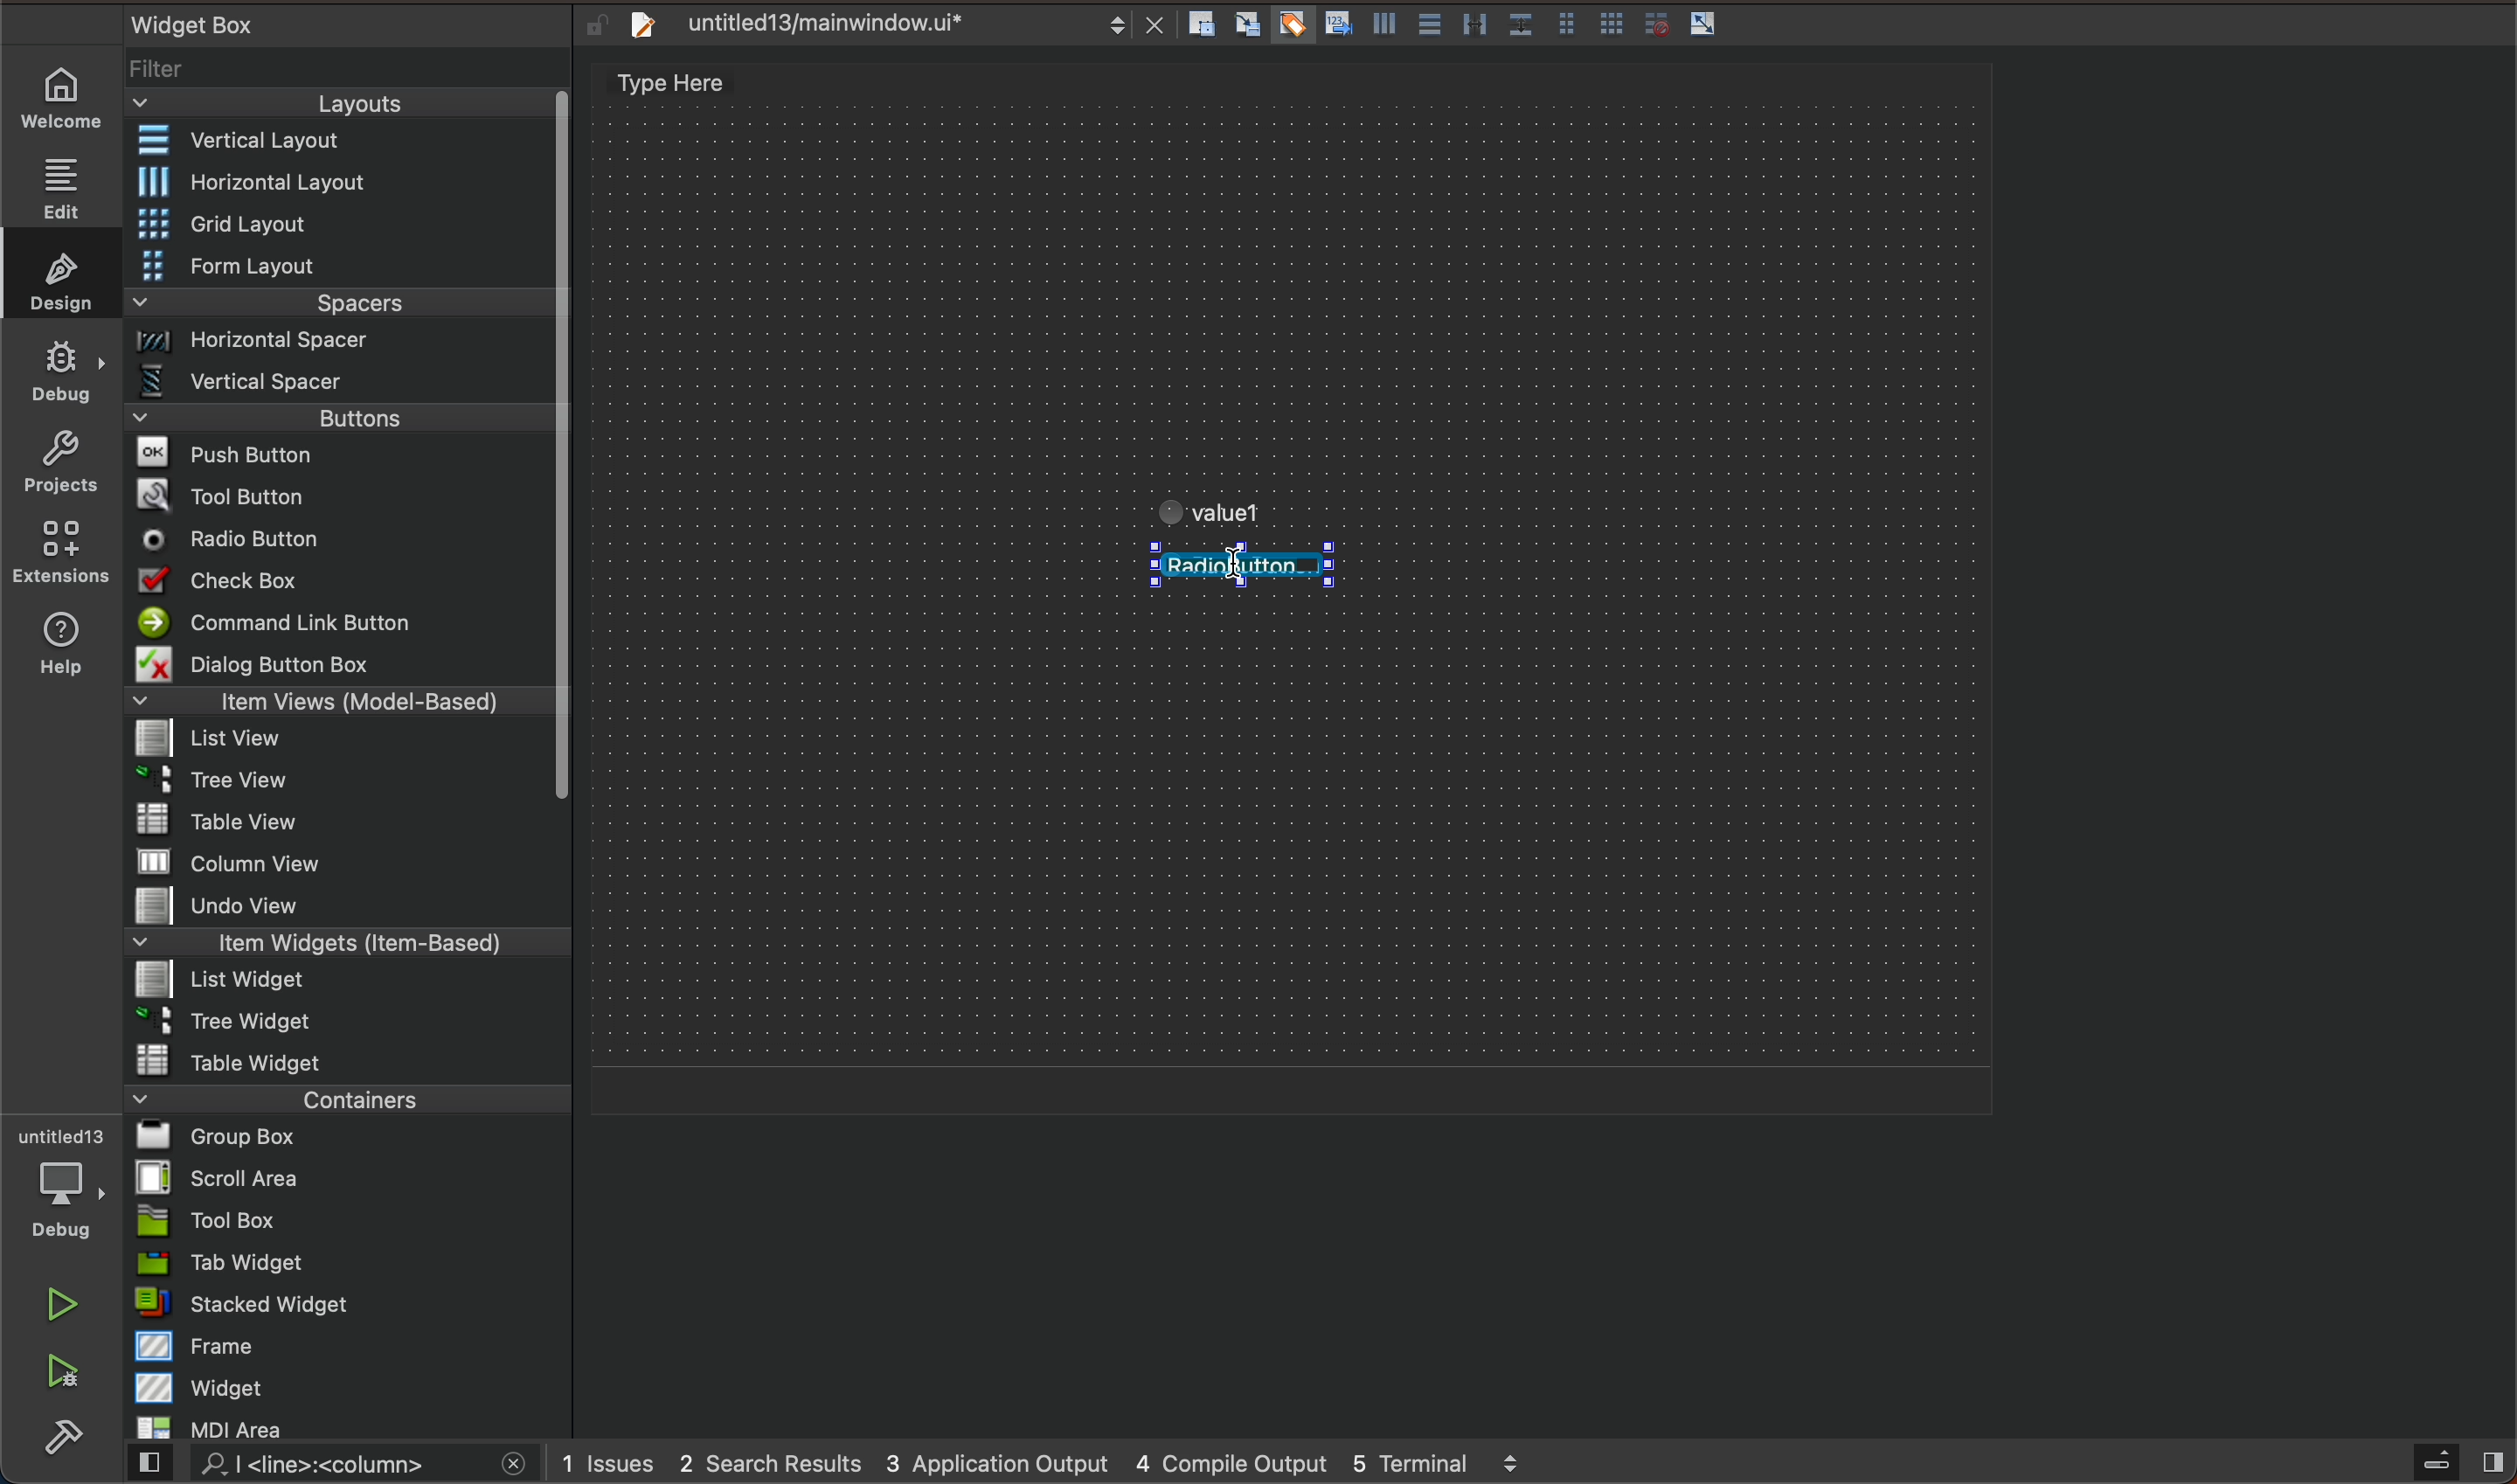  Describe the element at coordinates (341, 983) in the screenshot. I see `` at that location.